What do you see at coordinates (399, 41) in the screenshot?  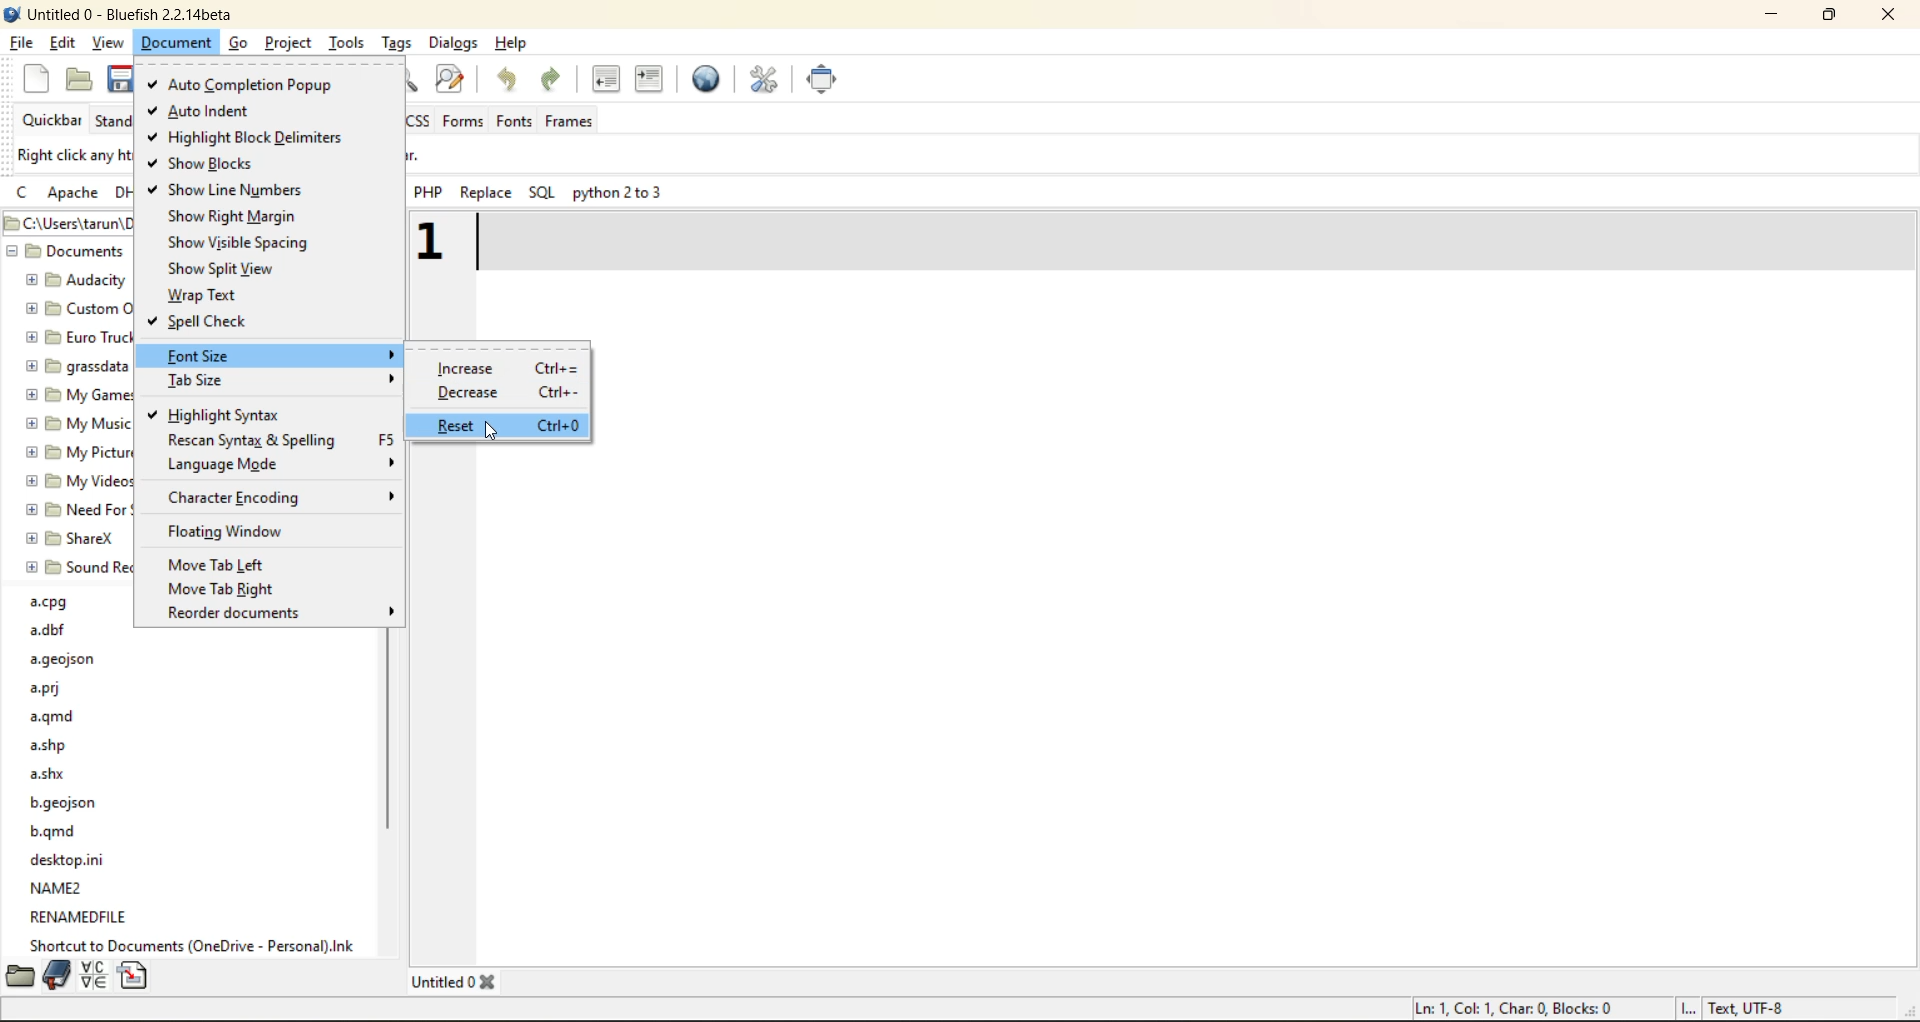 I see `tags` at bounding box center [399, 41].